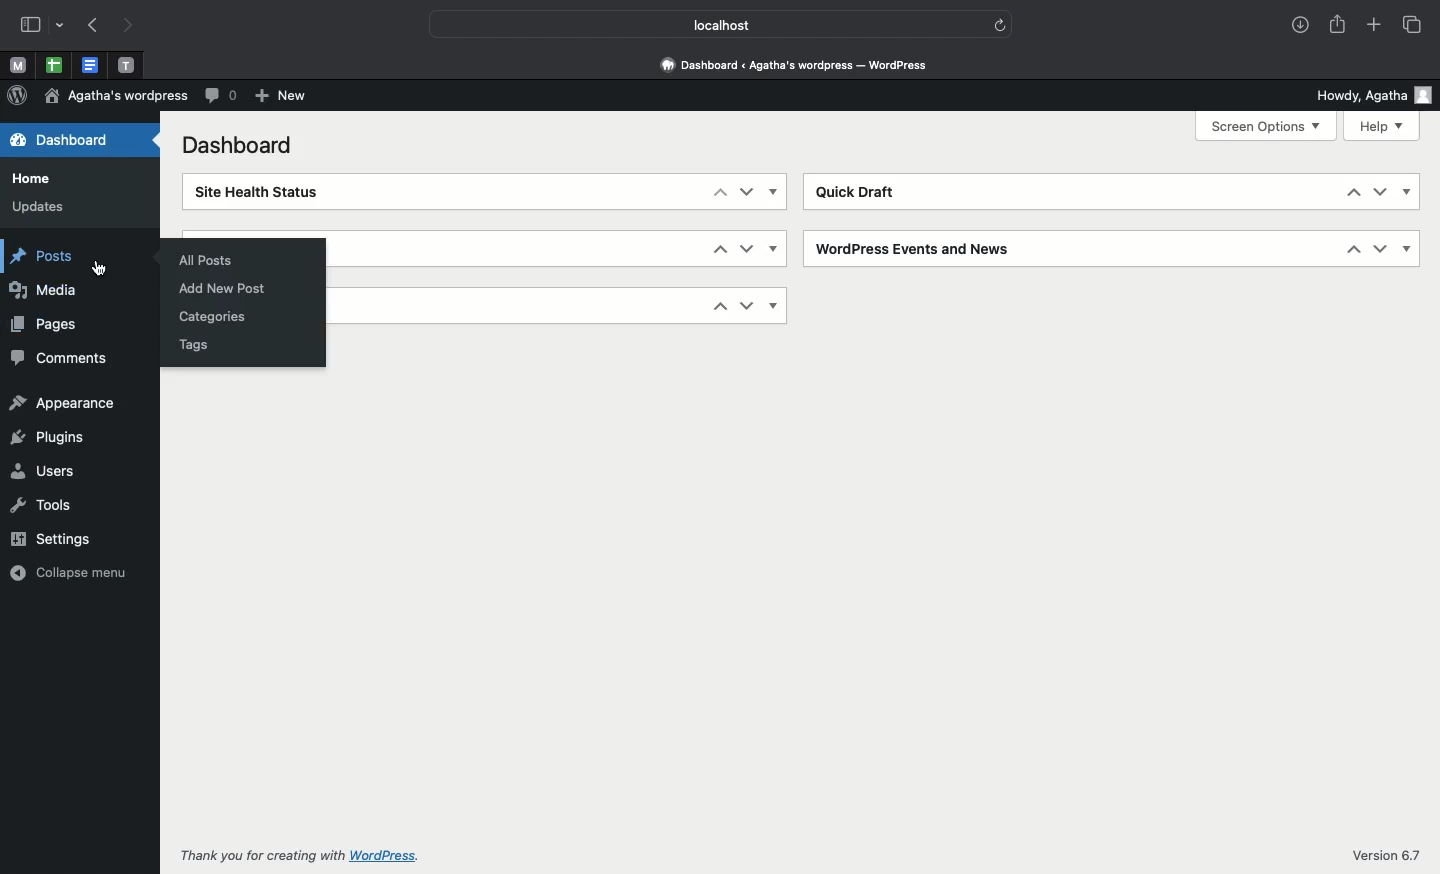 This screenshot has height=874, width=1440. I want to click on New, so click(283, 97).